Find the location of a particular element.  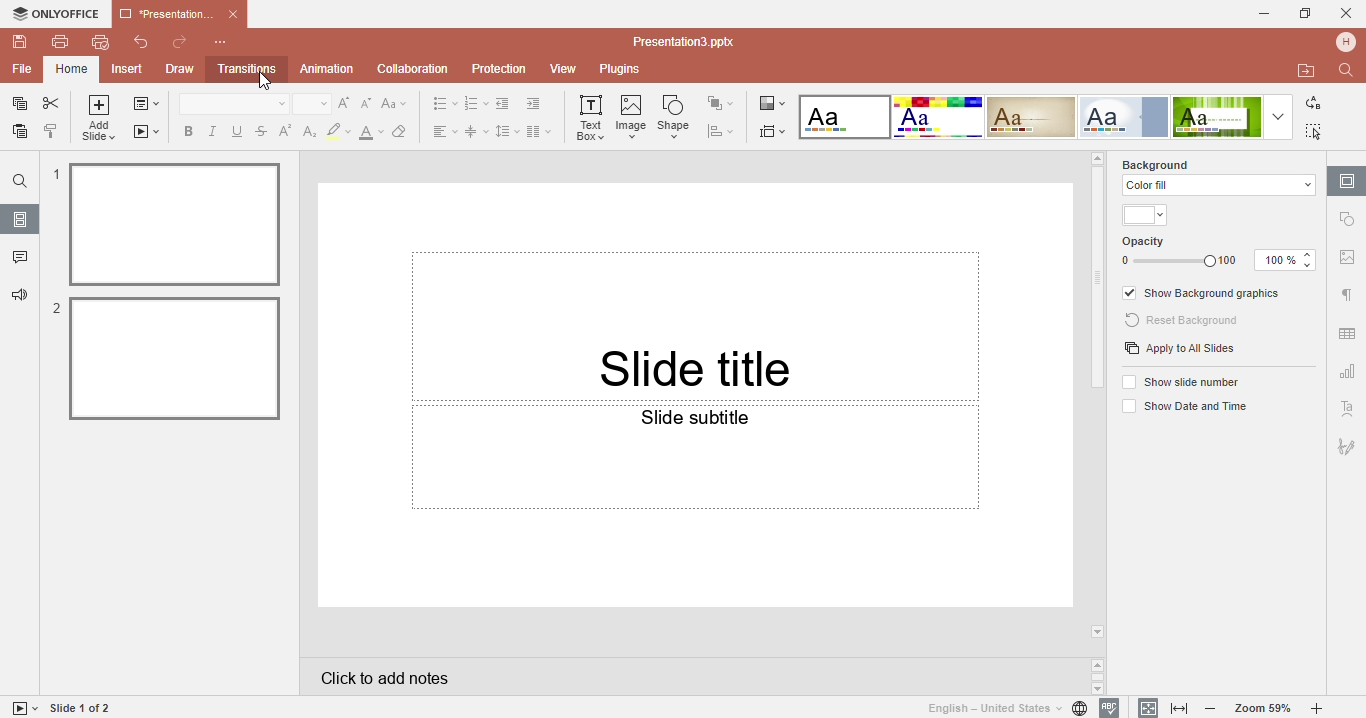

Insert shape is located at coordinates (677, 116).